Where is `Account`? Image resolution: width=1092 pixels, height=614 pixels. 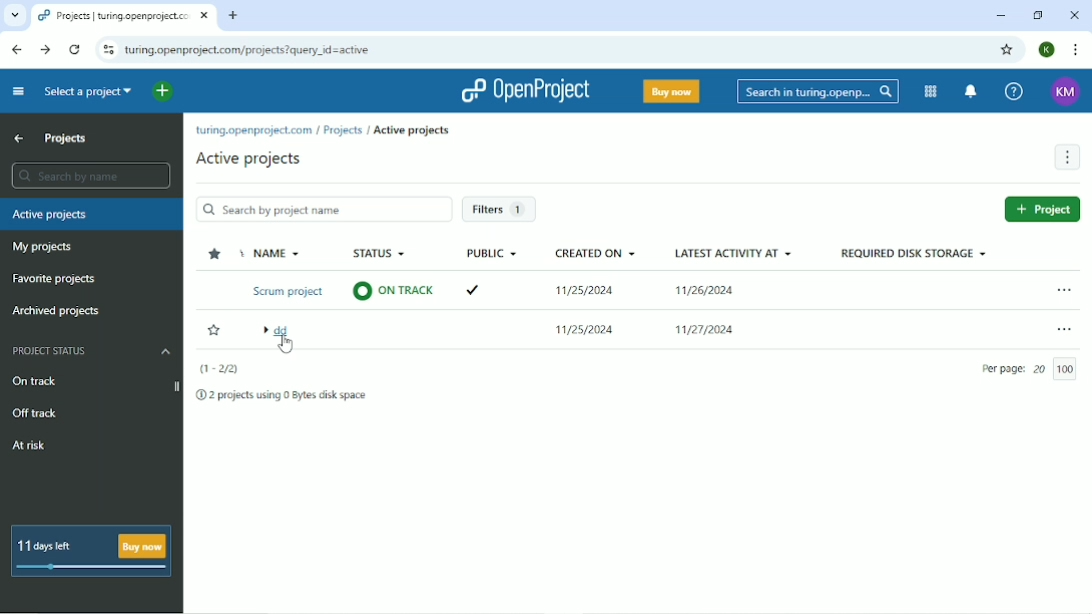 Account is located at coordinates (1046, 50).